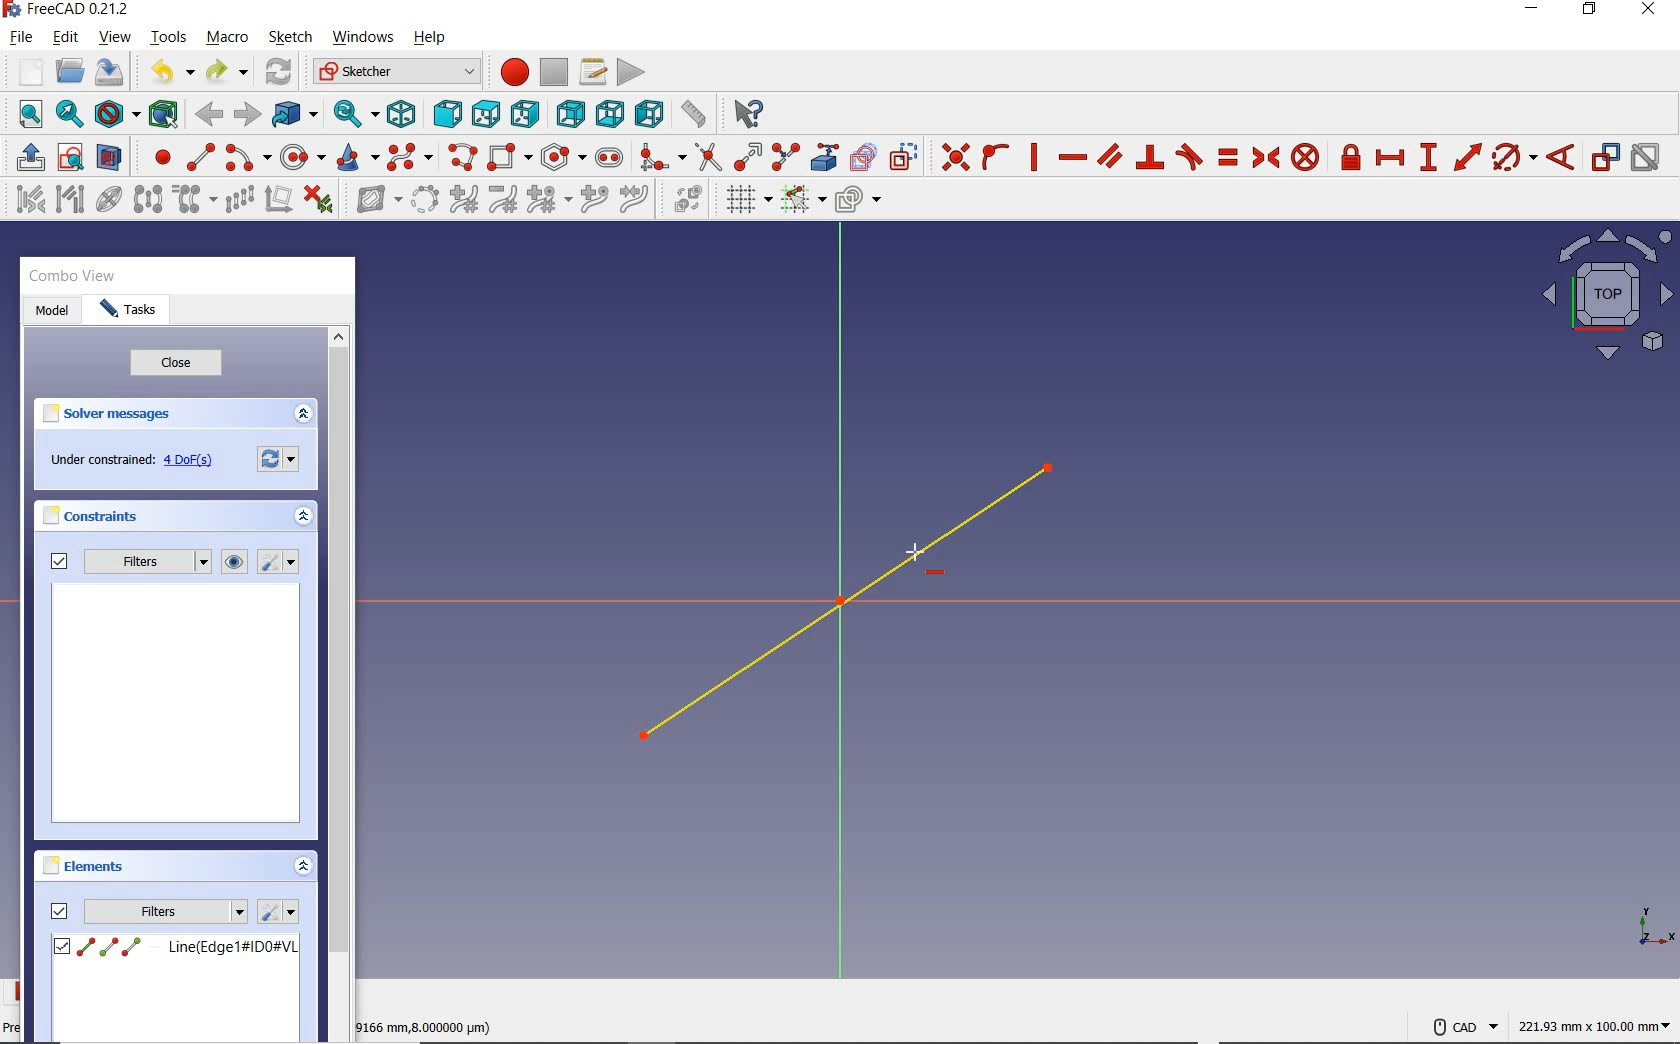  I want to click on CONSTRAIN ANGLE, so click(1565, 155).